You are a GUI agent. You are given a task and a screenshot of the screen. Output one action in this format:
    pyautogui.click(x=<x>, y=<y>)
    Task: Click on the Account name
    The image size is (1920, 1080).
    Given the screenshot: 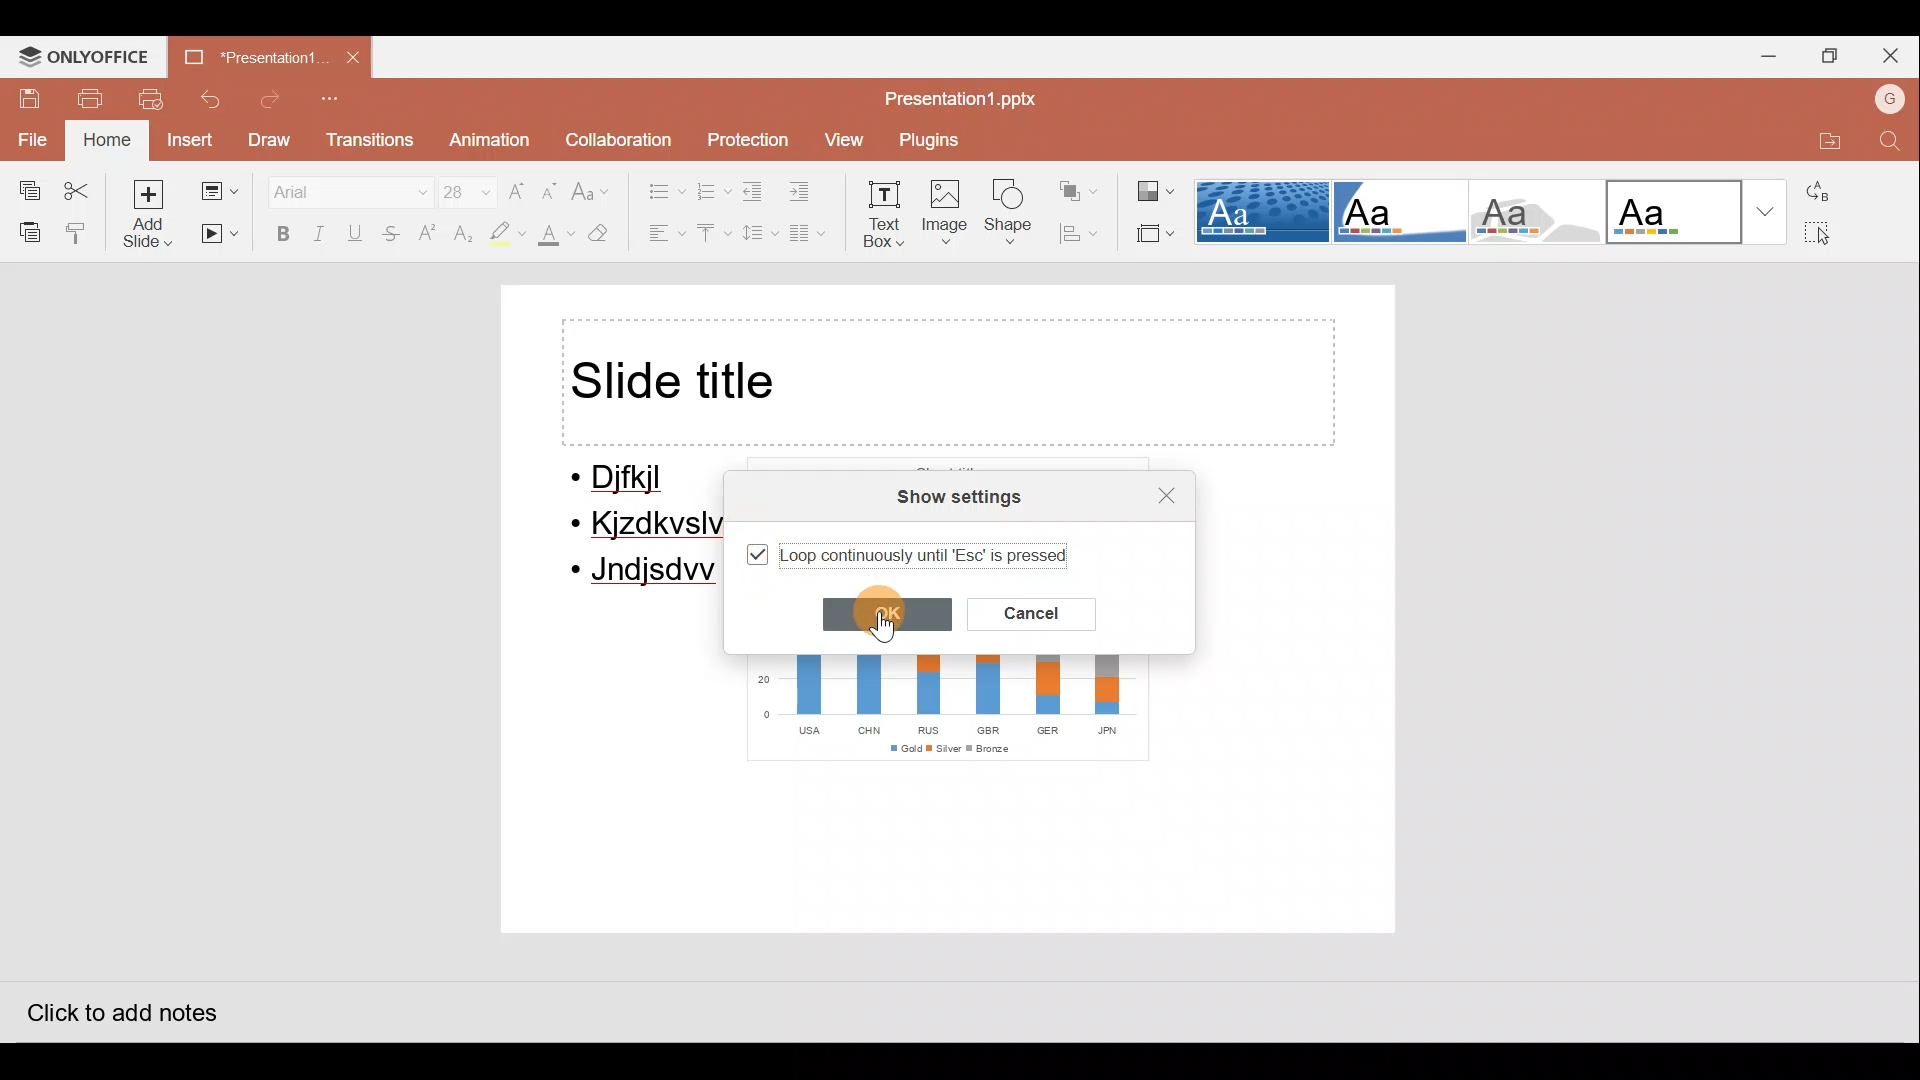 What is the action you would take?
    pyautogui.click(x=1889, y=101)
    